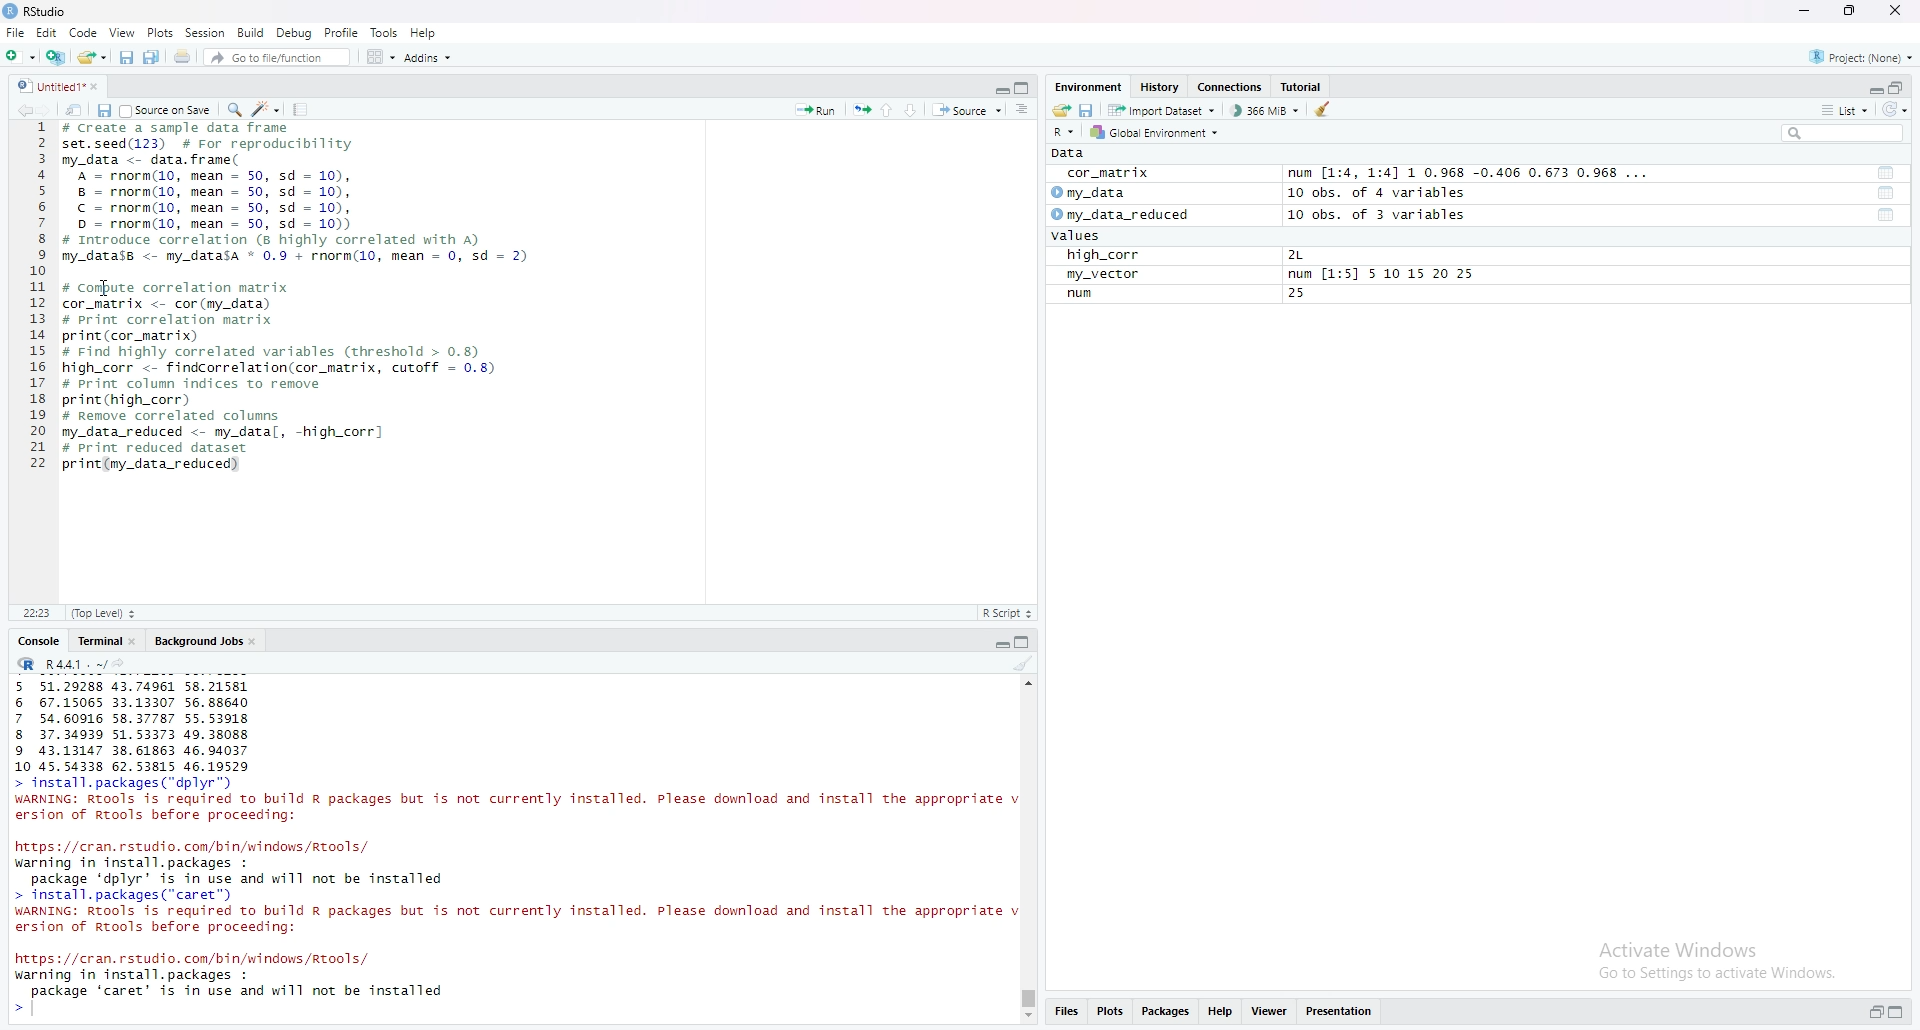 This screenshot has height=1030, width=1920. Describe the element at coordinates (47, 32) in the screenshot. I see `Edit ` at that location.